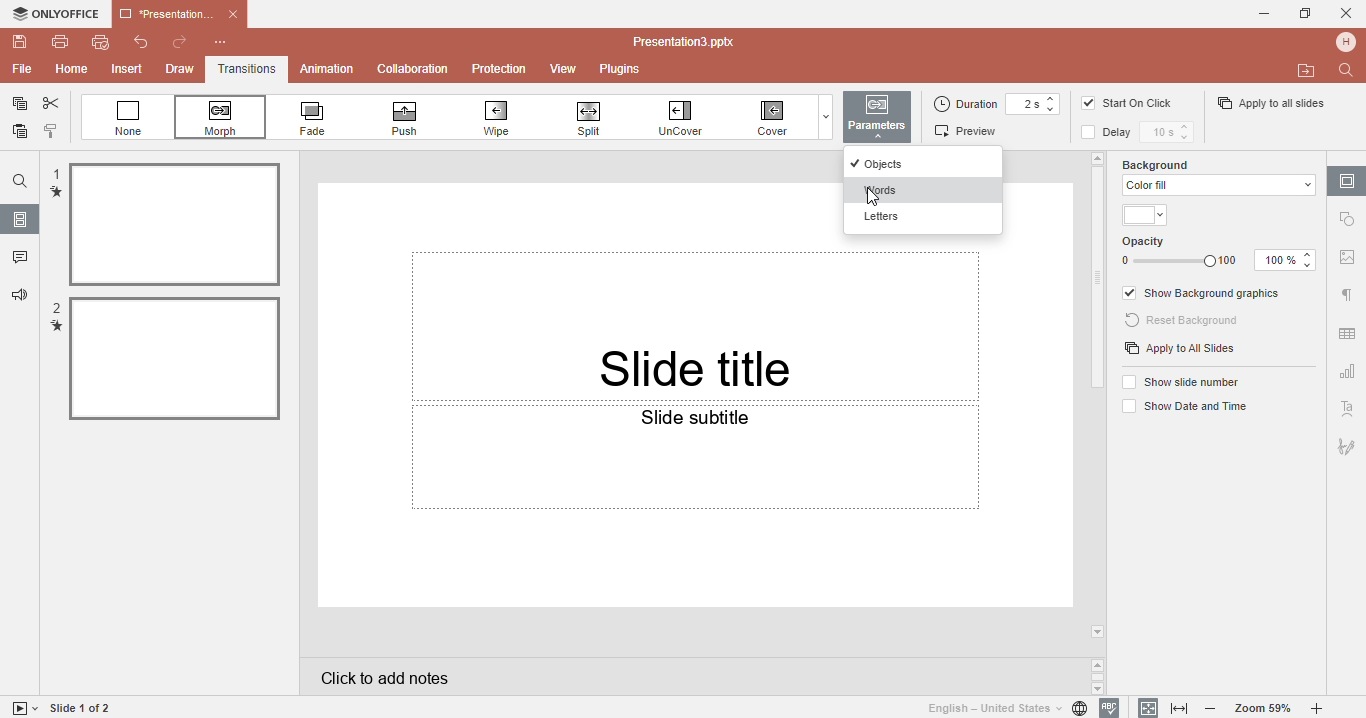 The image size is (1366, 718). I want to click on mouse pointer, so click(870, 197).